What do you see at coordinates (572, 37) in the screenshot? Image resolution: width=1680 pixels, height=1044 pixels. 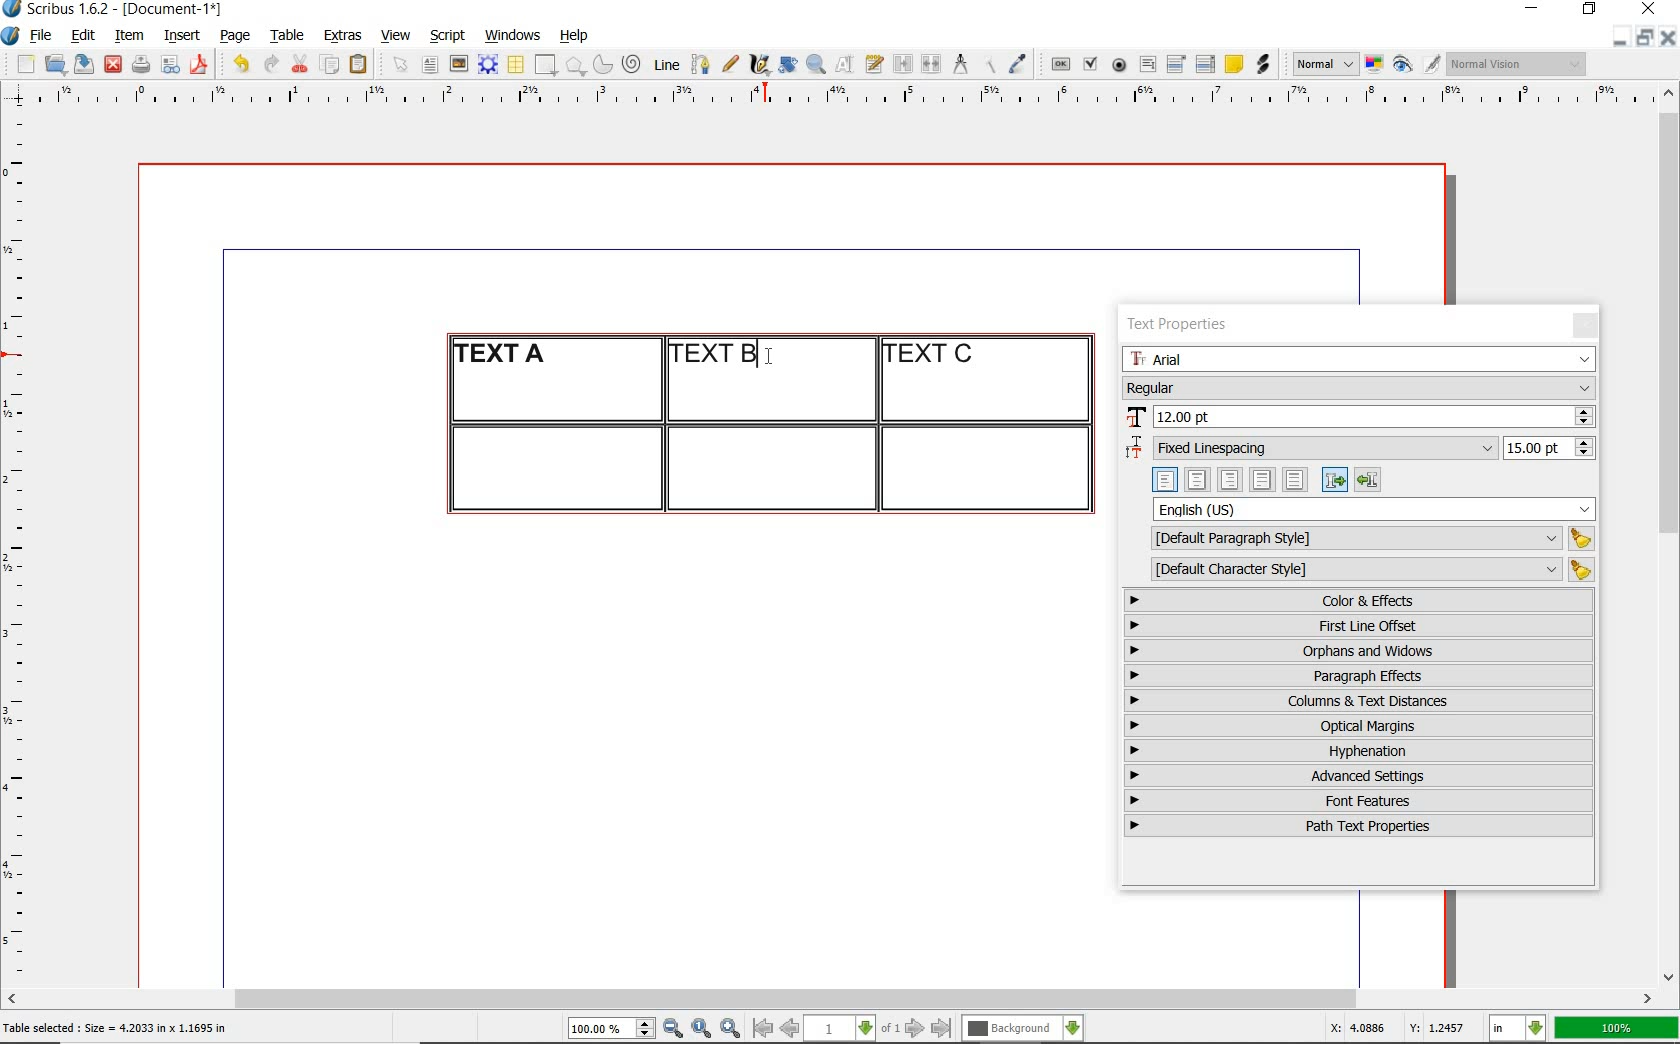 I see `help` at bounding box center [572, 37].